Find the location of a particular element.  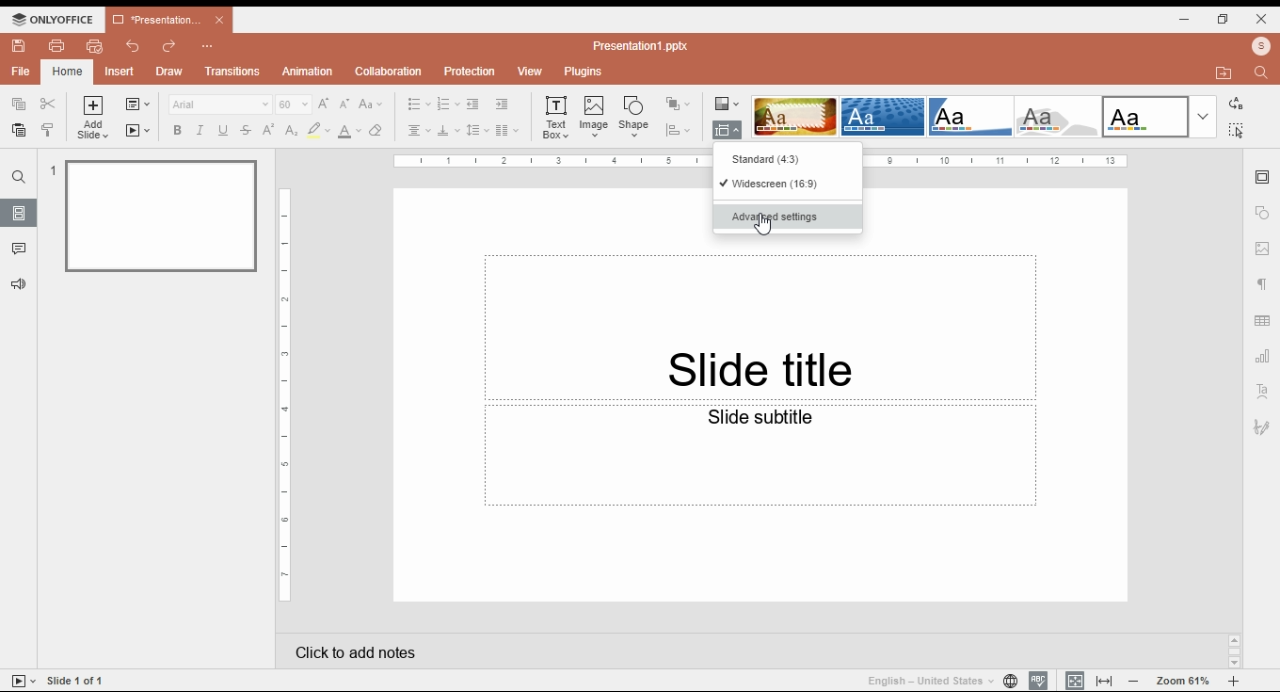

undo is located at coordinates (134, 46).